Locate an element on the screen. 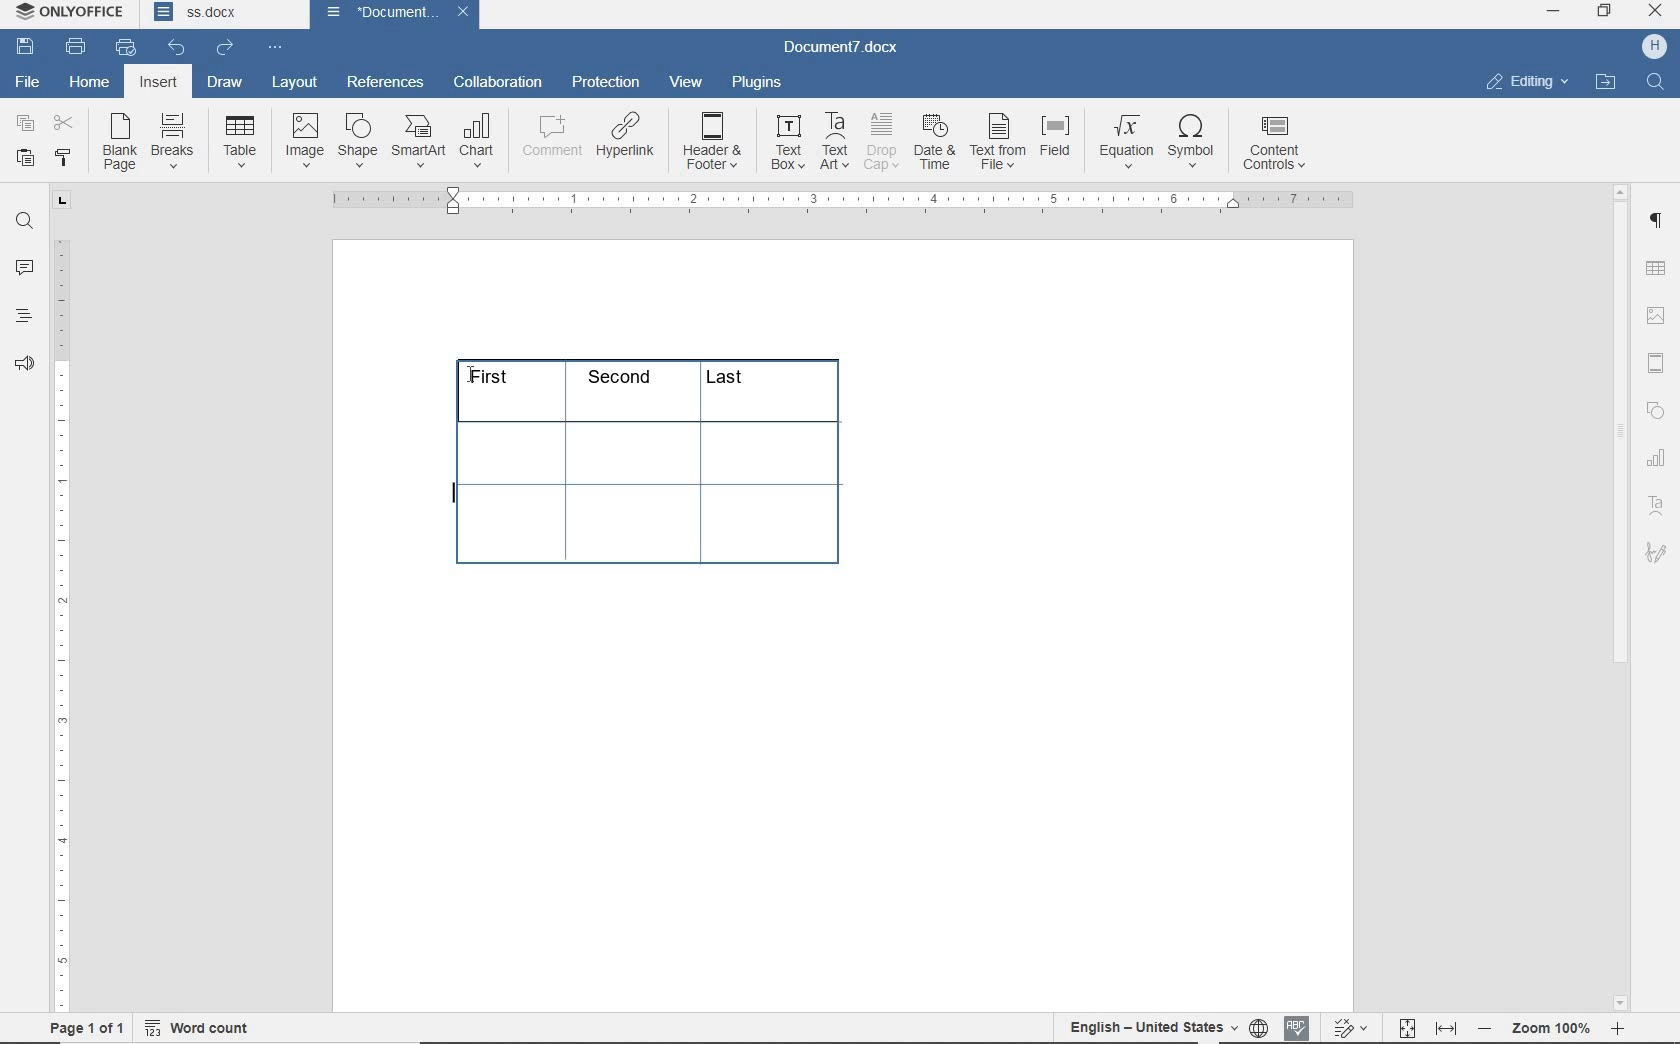 The height and width of the screenshot is (1044, 1680). copy style is located at coordinates (61, 158).